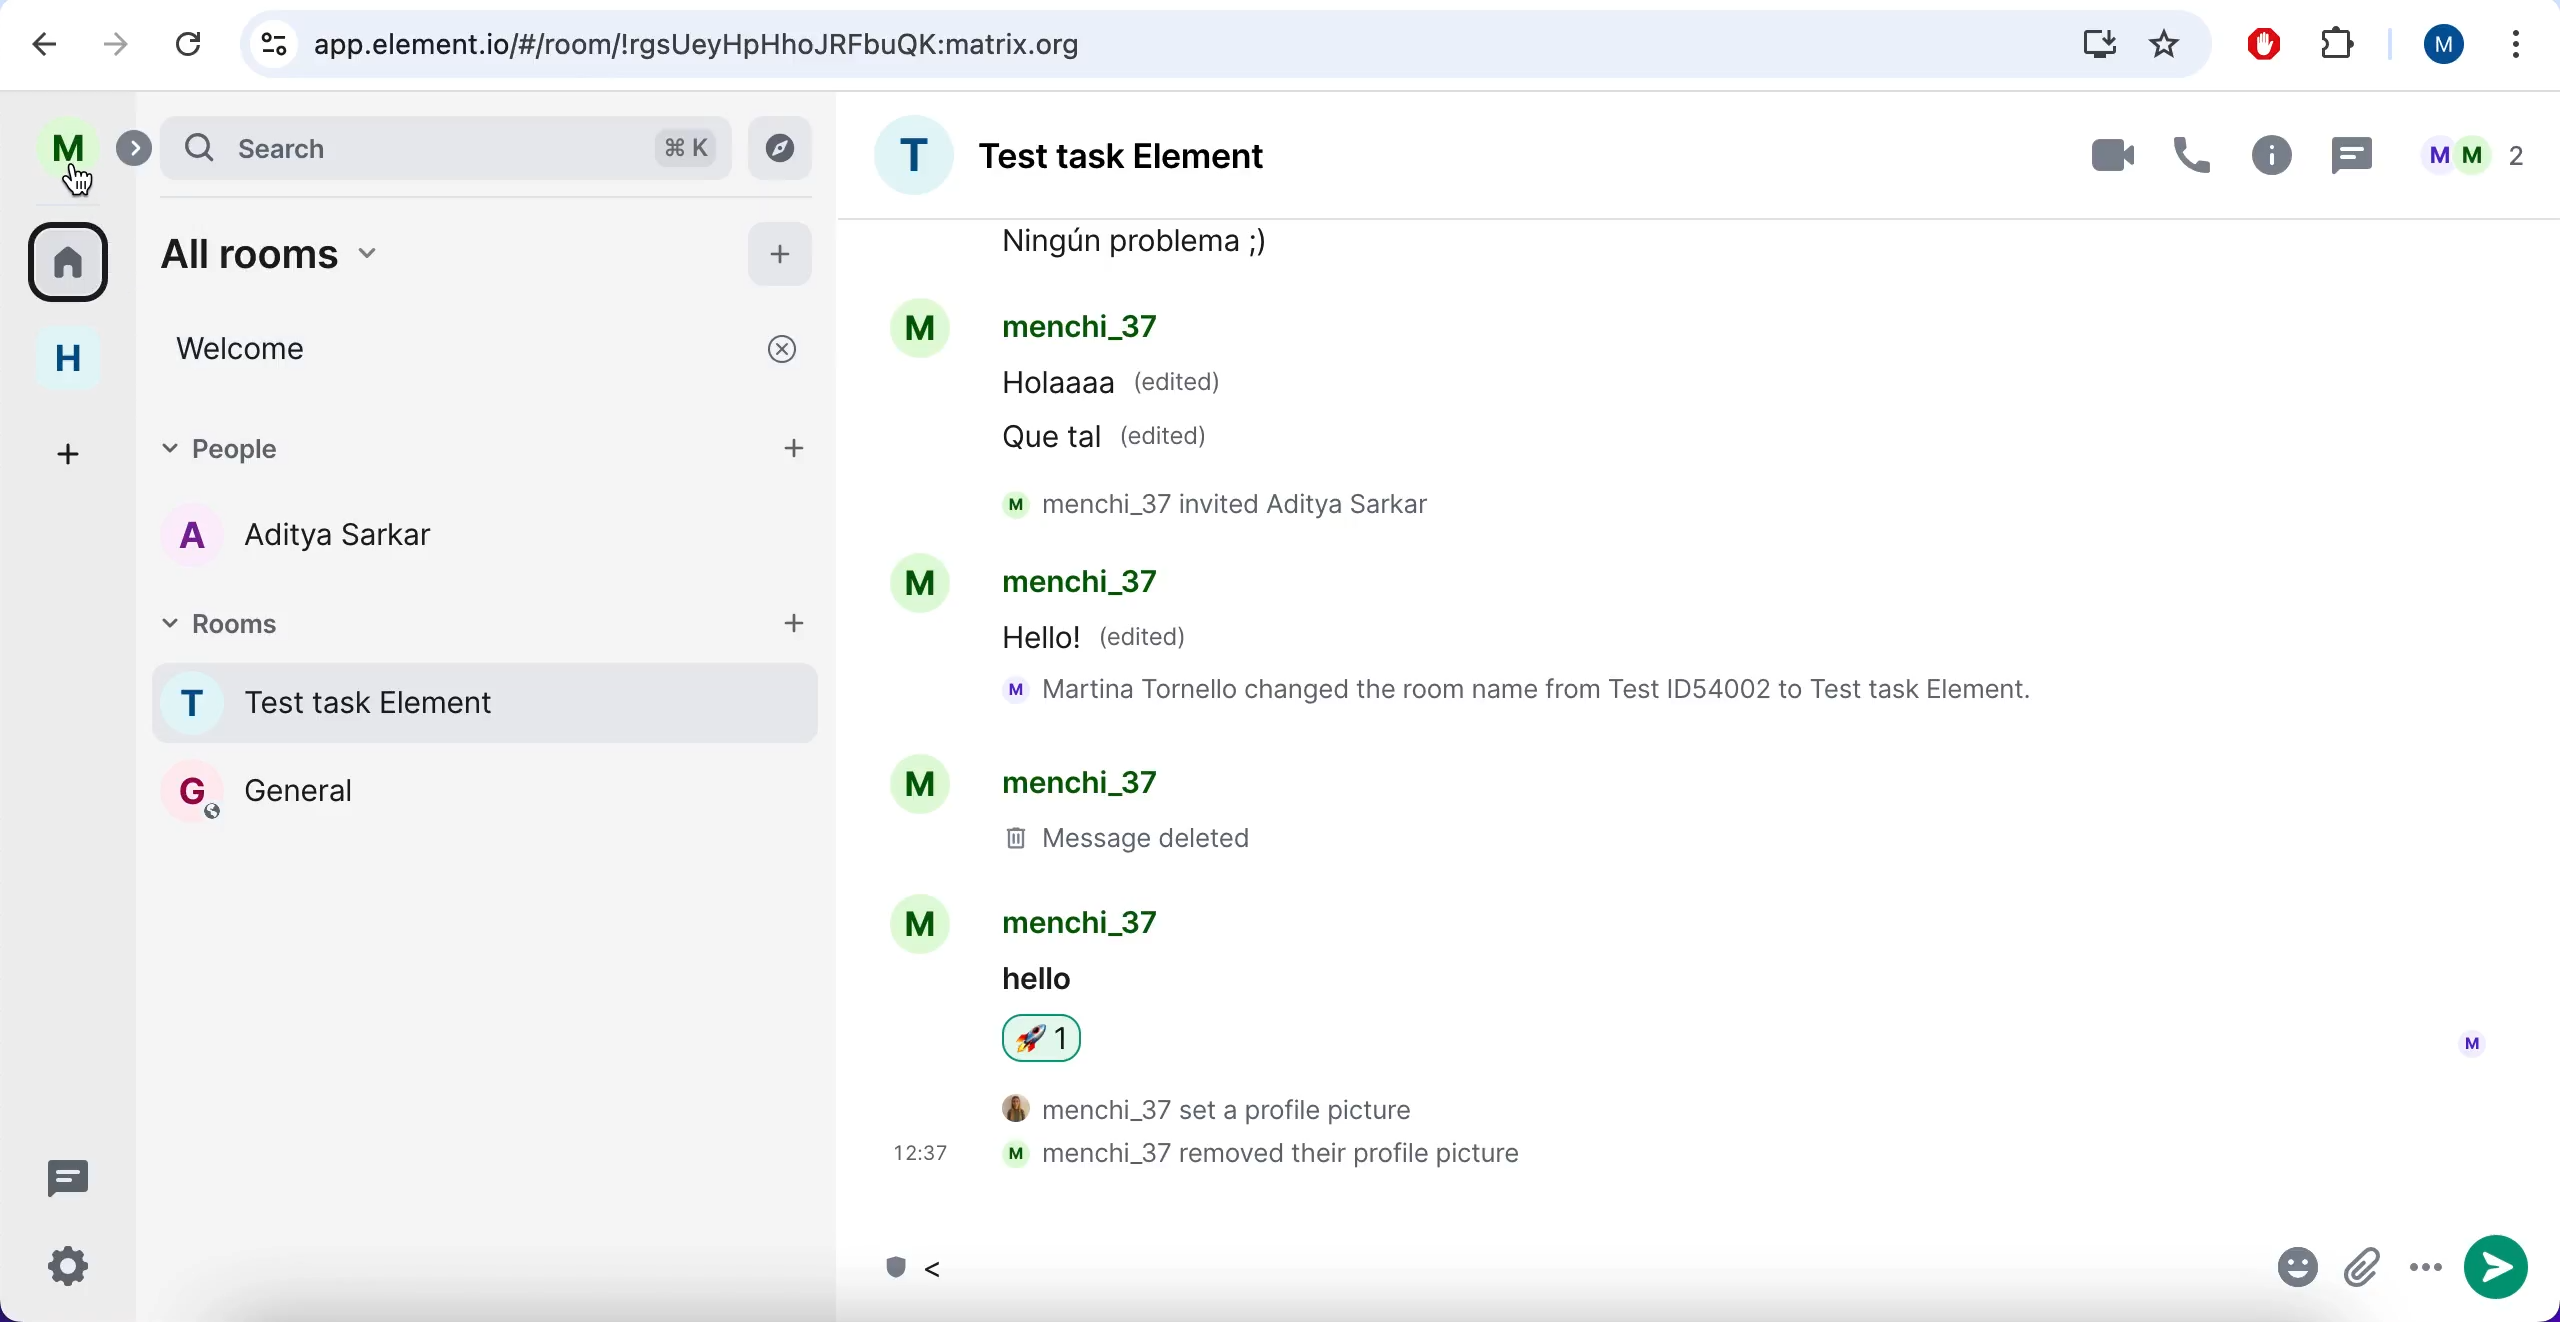 This screenshot has width=2560, height=1322. Describe the element at coordinates (68, 1177) in the screenshot. I see `threads` at that location.